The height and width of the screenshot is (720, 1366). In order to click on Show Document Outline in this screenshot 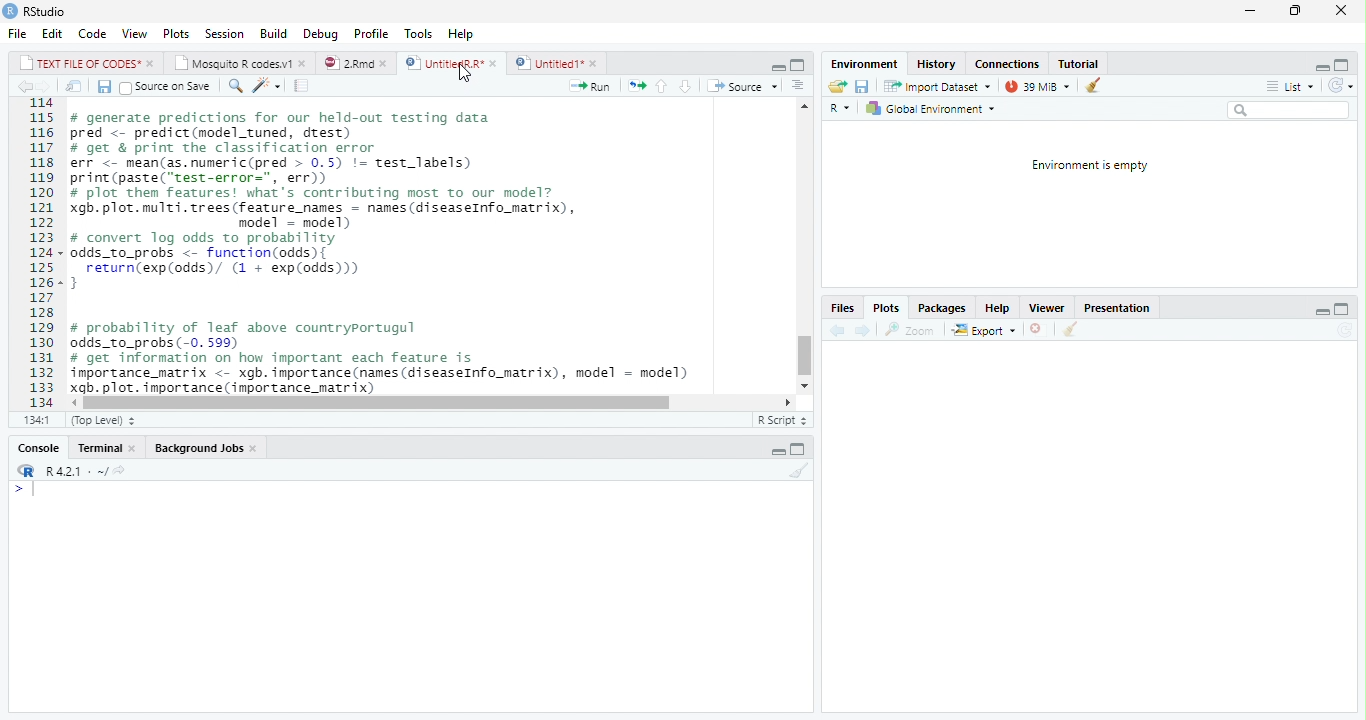, I will do `click(799, 84)`.